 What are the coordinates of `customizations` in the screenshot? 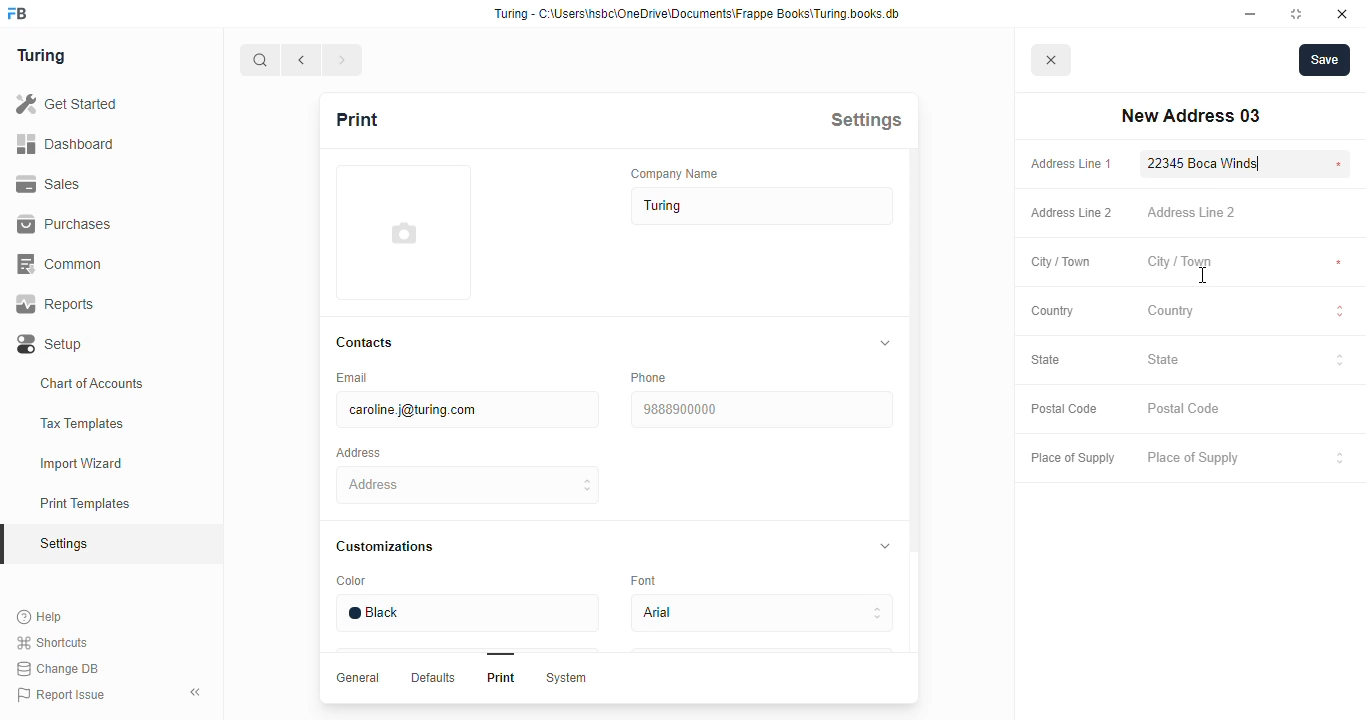 It's located at (384, 546).